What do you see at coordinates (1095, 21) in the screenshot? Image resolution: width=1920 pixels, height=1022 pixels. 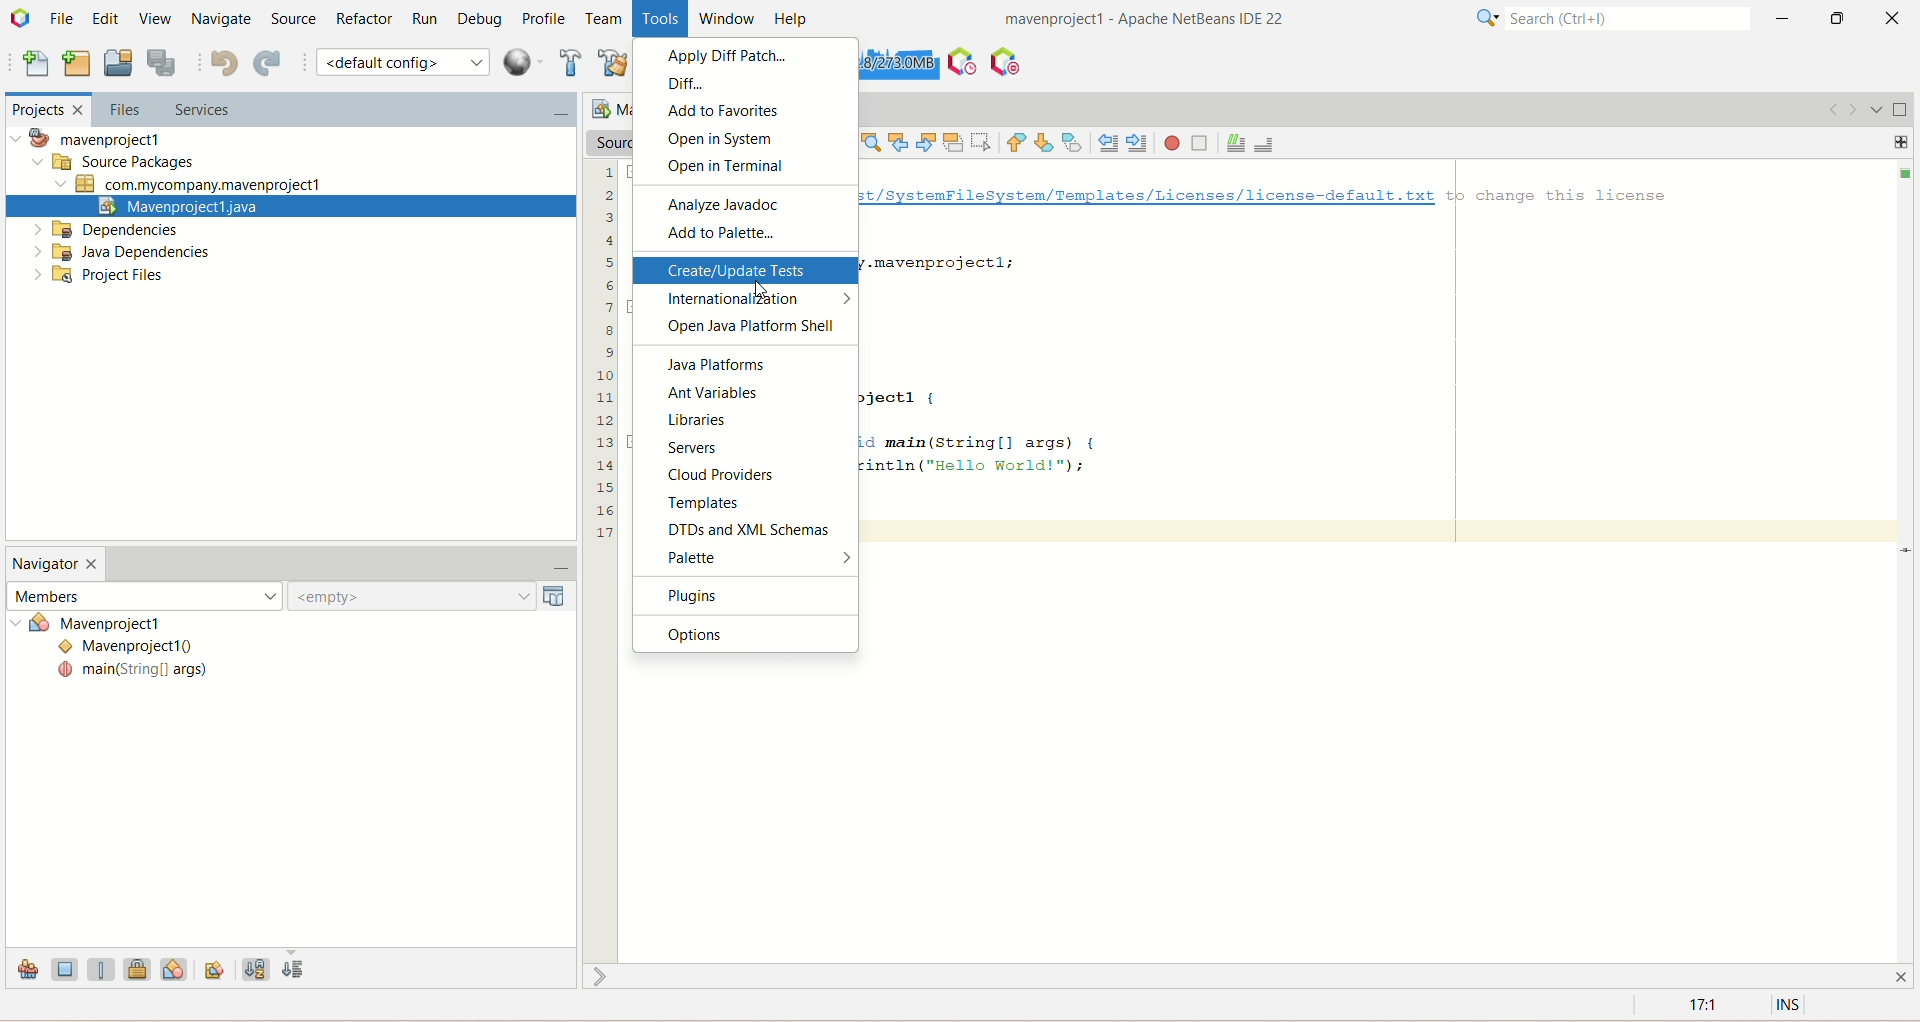 I see `mavenproject1-Apache NetBeans IDE22` at bounding box center [1095, 21].